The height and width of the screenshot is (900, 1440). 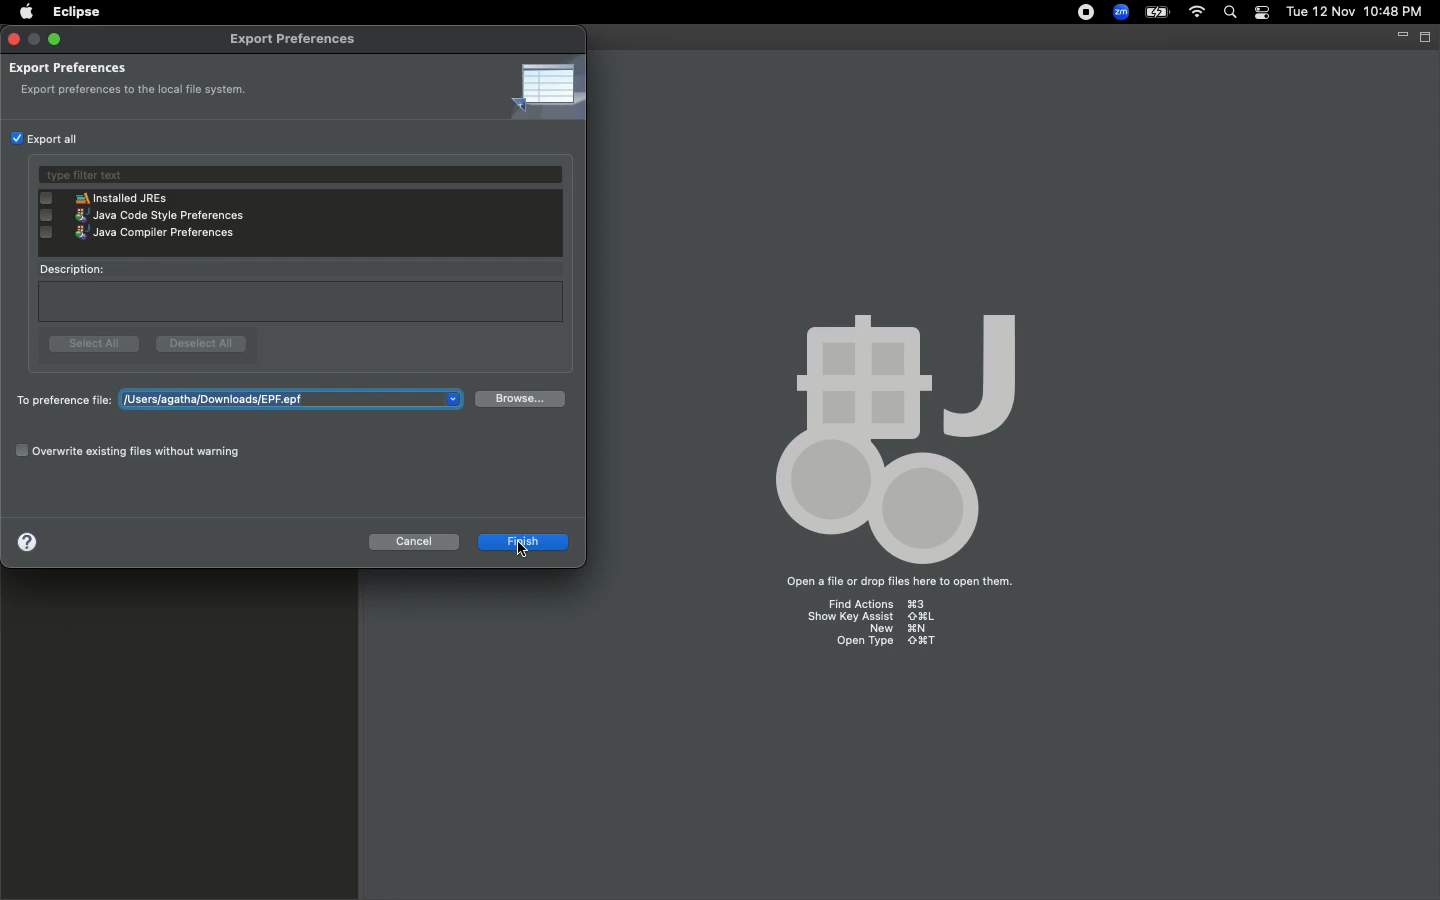 What do you see at coordinates (143, 233) in the screenshot?
I see `java compiler preferences` at bounding box center [143, 233].